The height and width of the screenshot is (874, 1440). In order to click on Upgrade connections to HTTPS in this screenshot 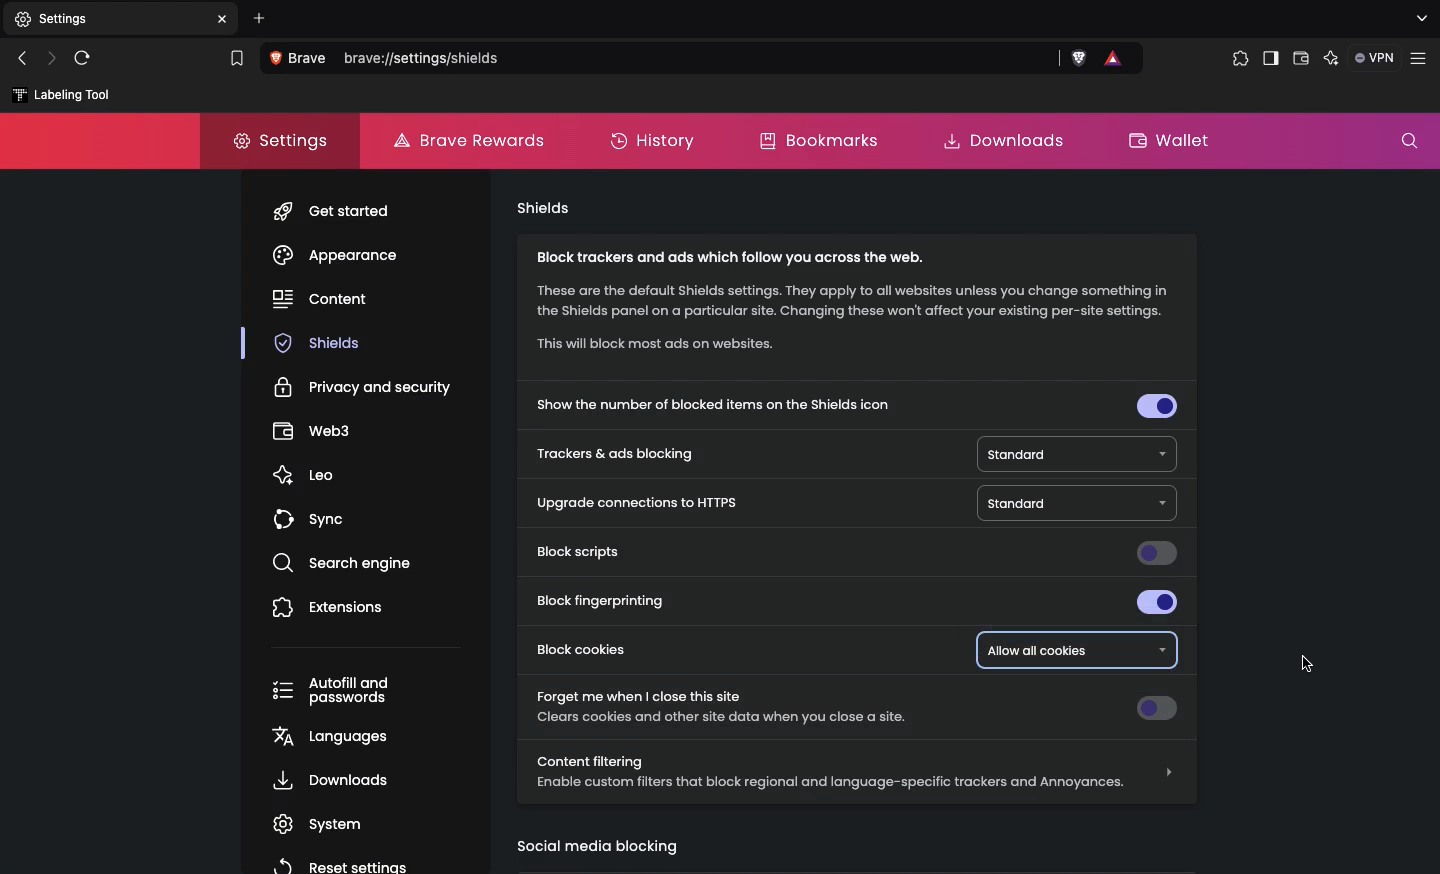, I will do `click(635, 502)`.